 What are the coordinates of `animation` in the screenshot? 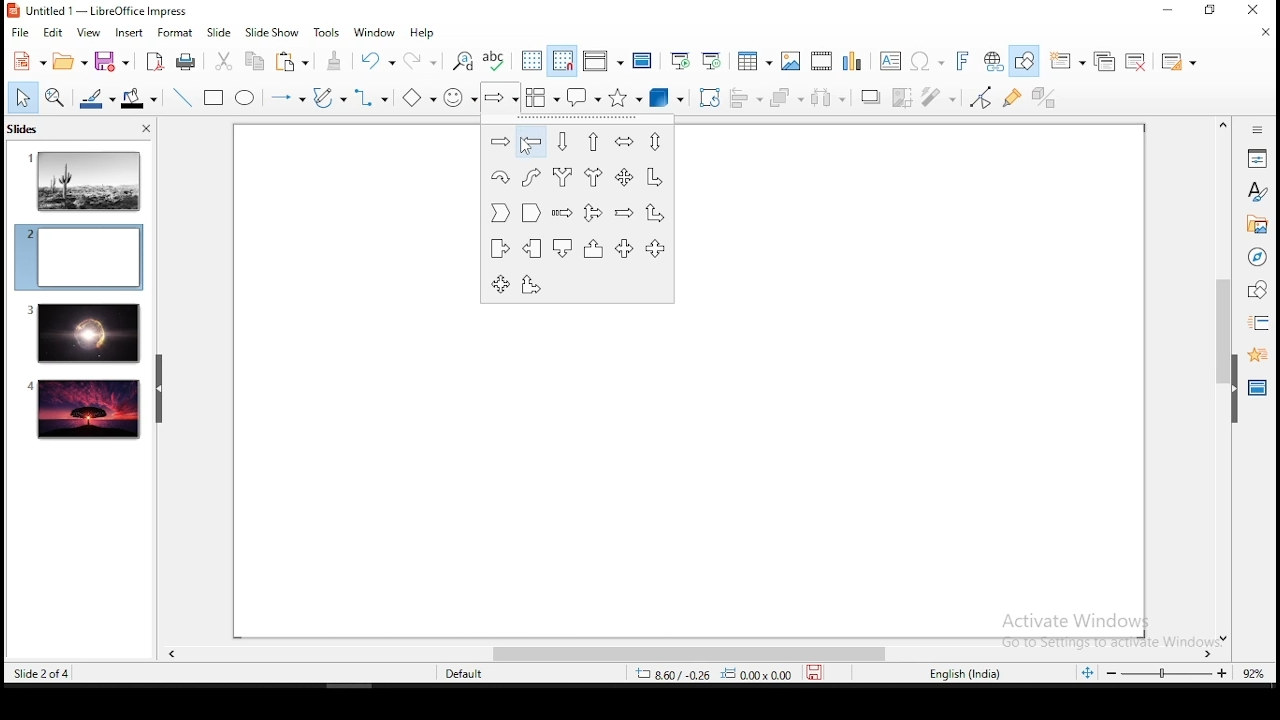 It's located at (1255, 353).